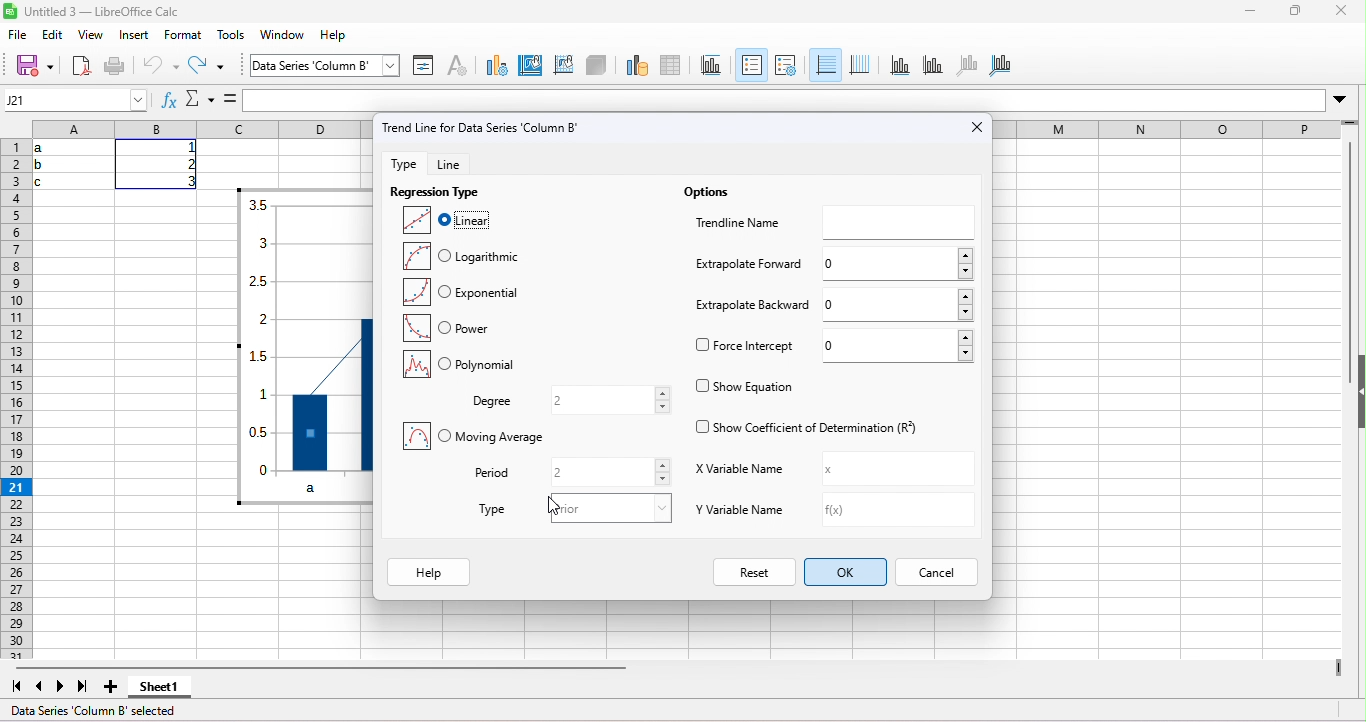  Describe the element at coordinates (782, 472) in the screenshot. I see `x variable name` at that location.